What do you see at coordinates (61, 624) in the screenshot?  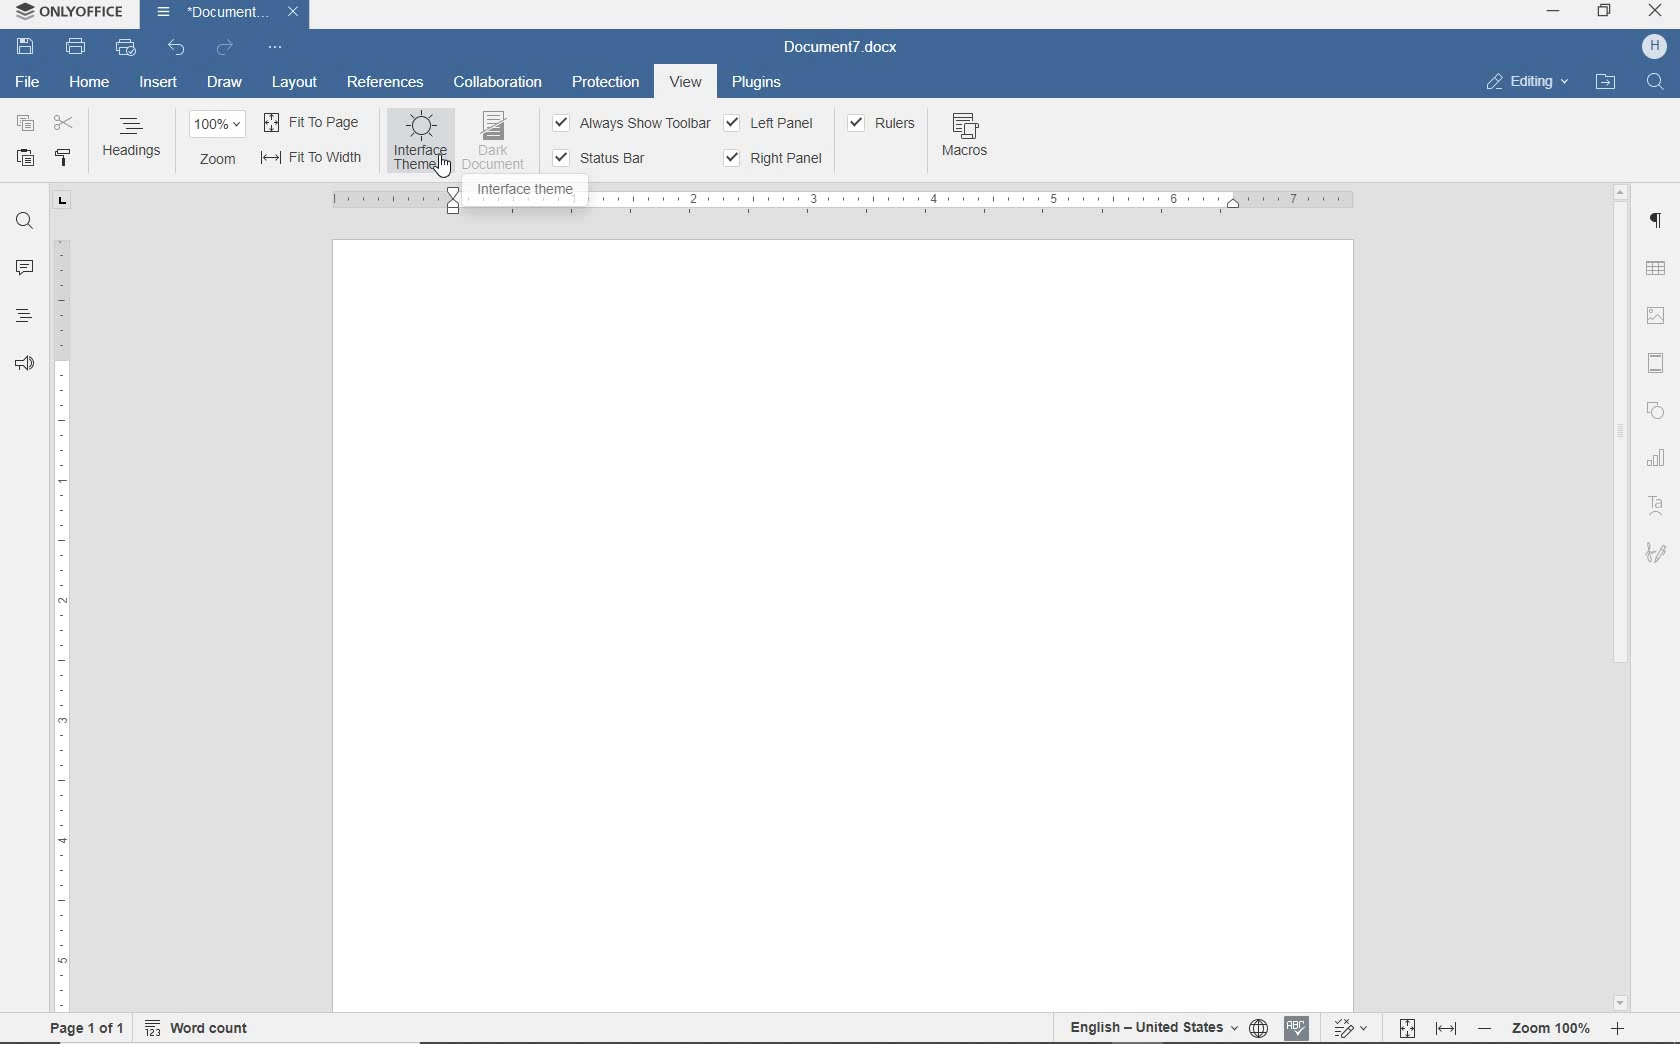 I see `RULER` at bounding box center [61, 624].